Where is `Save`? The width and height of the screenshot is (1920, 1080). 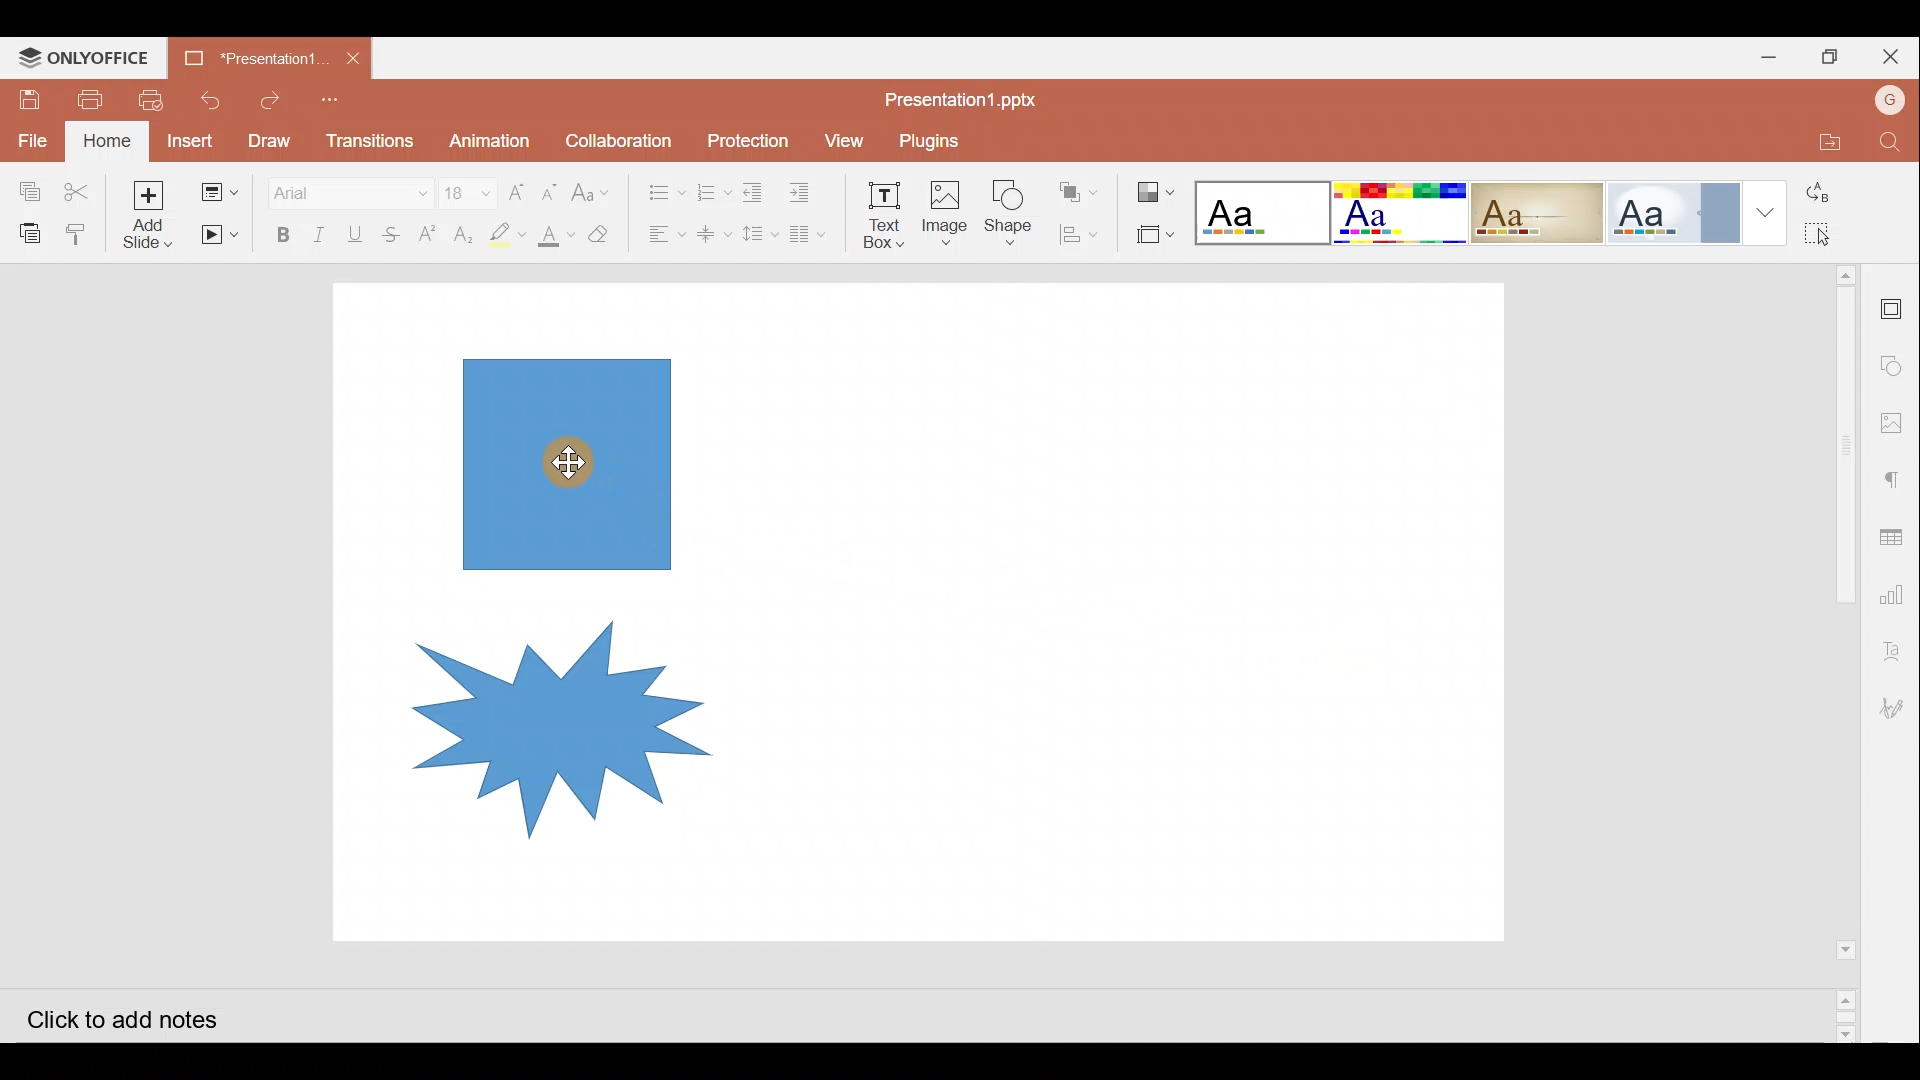 Save is located at coordinates (31, 97).